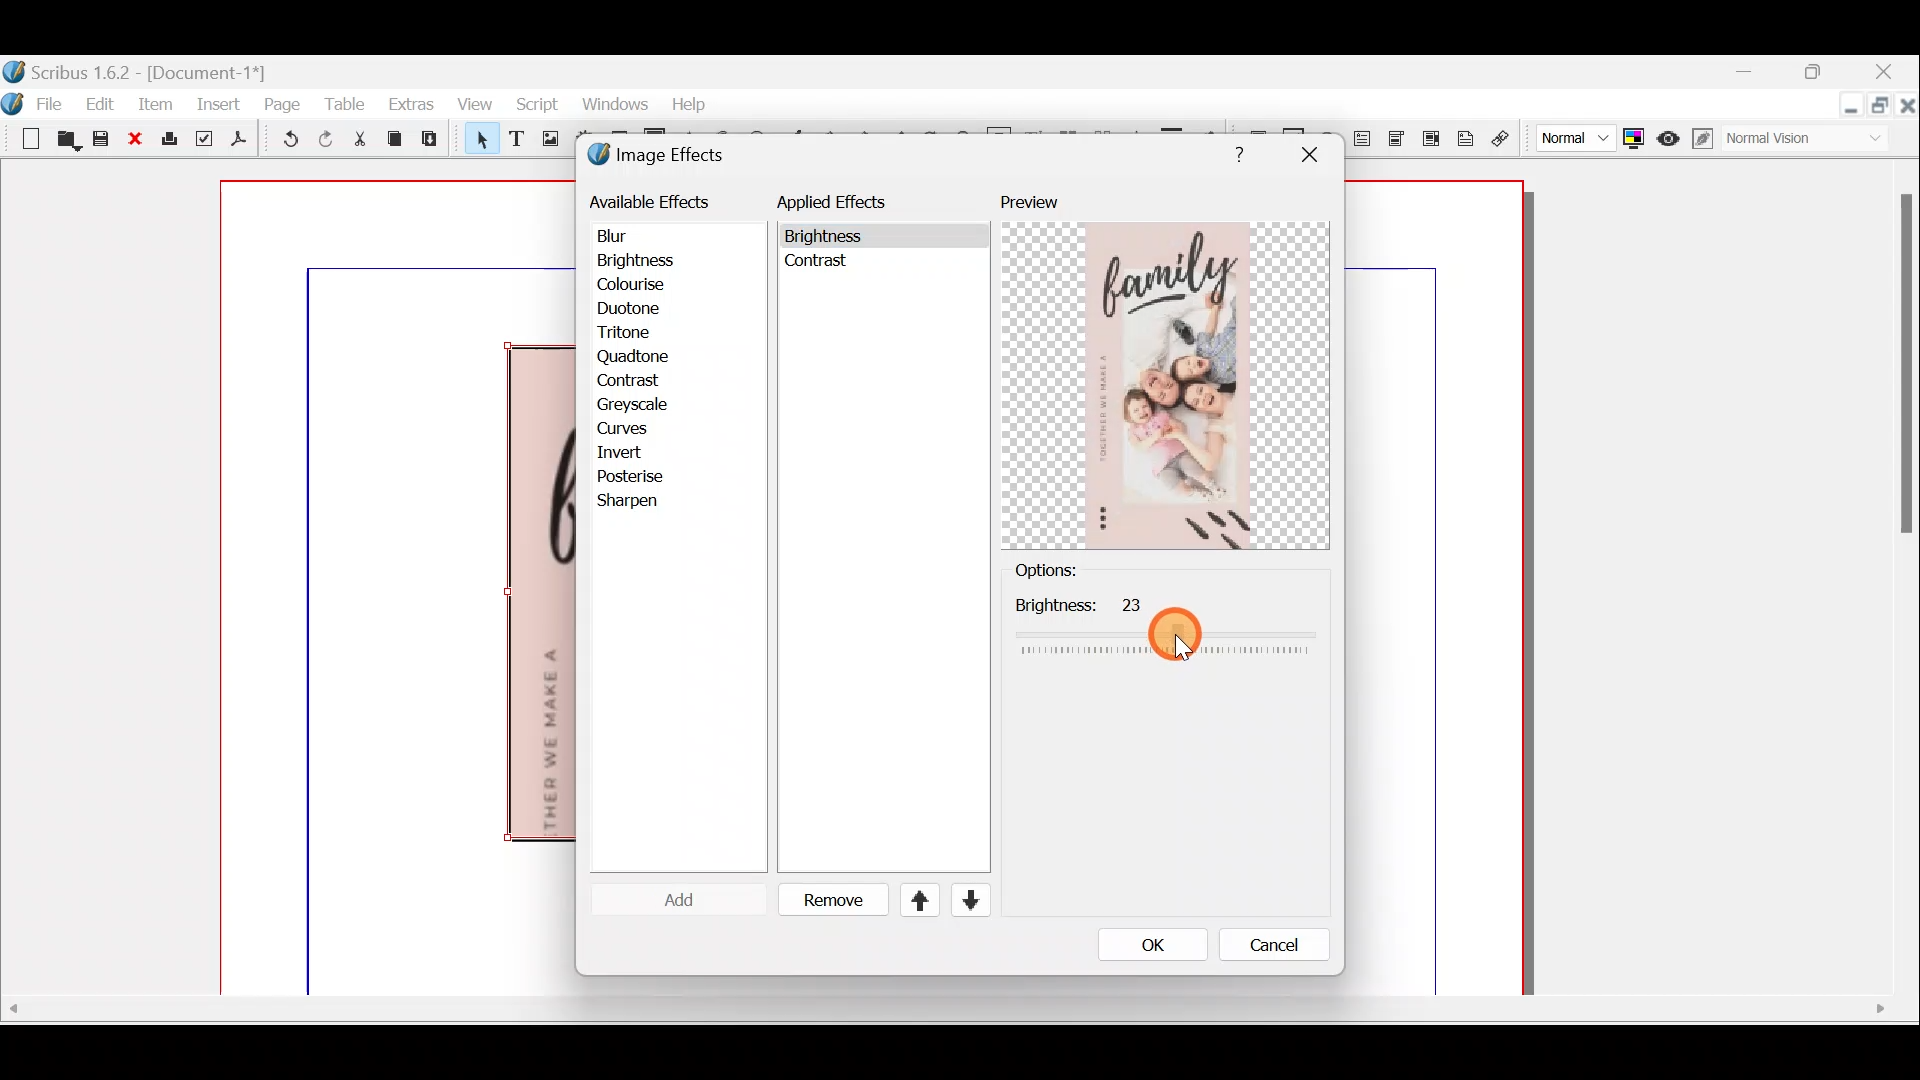  I want to click on Select image preview quality, so click(1571, 135).